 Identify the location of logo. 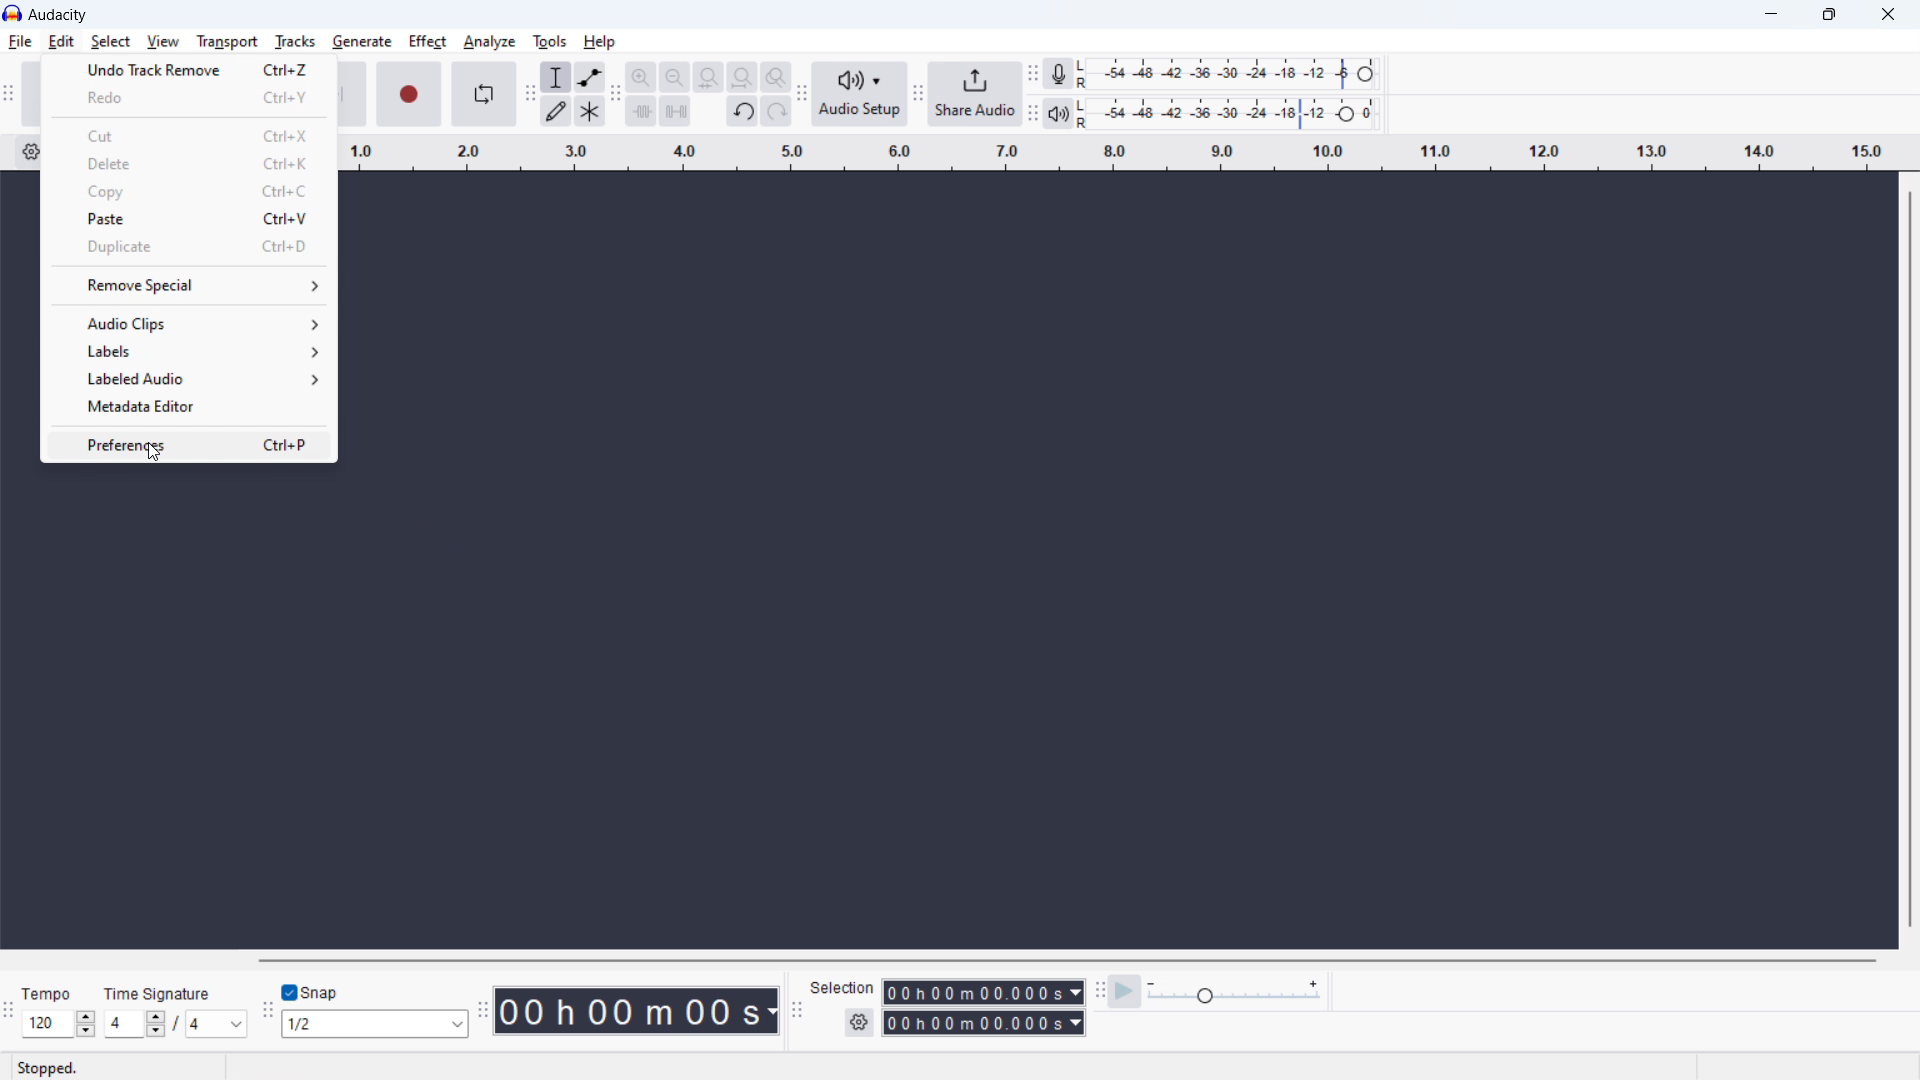
(13, 13).